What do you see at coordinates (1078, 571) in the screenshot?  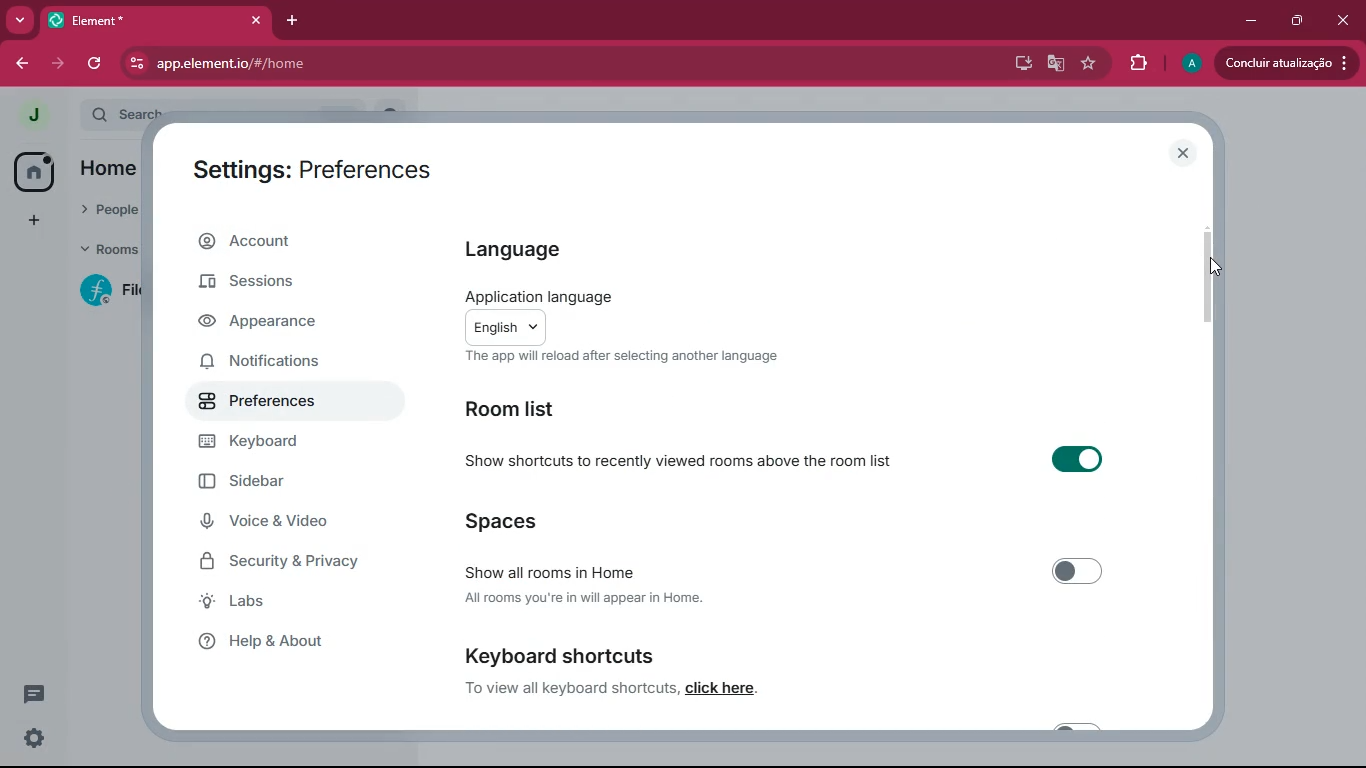 I see `toggle on/off` at bounding box center [1078, 571].